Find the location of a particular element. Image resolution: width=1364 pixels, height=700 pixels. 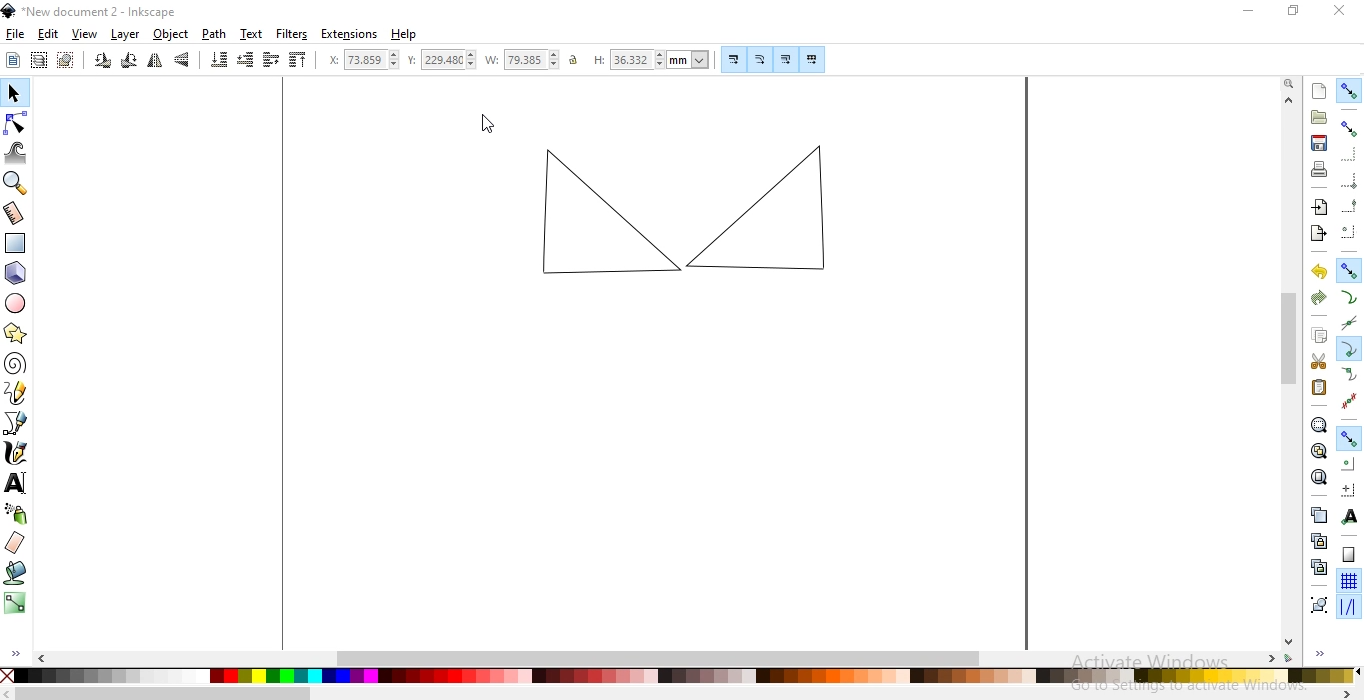

expand/hide sidebar is located at coordinates (14, 653).